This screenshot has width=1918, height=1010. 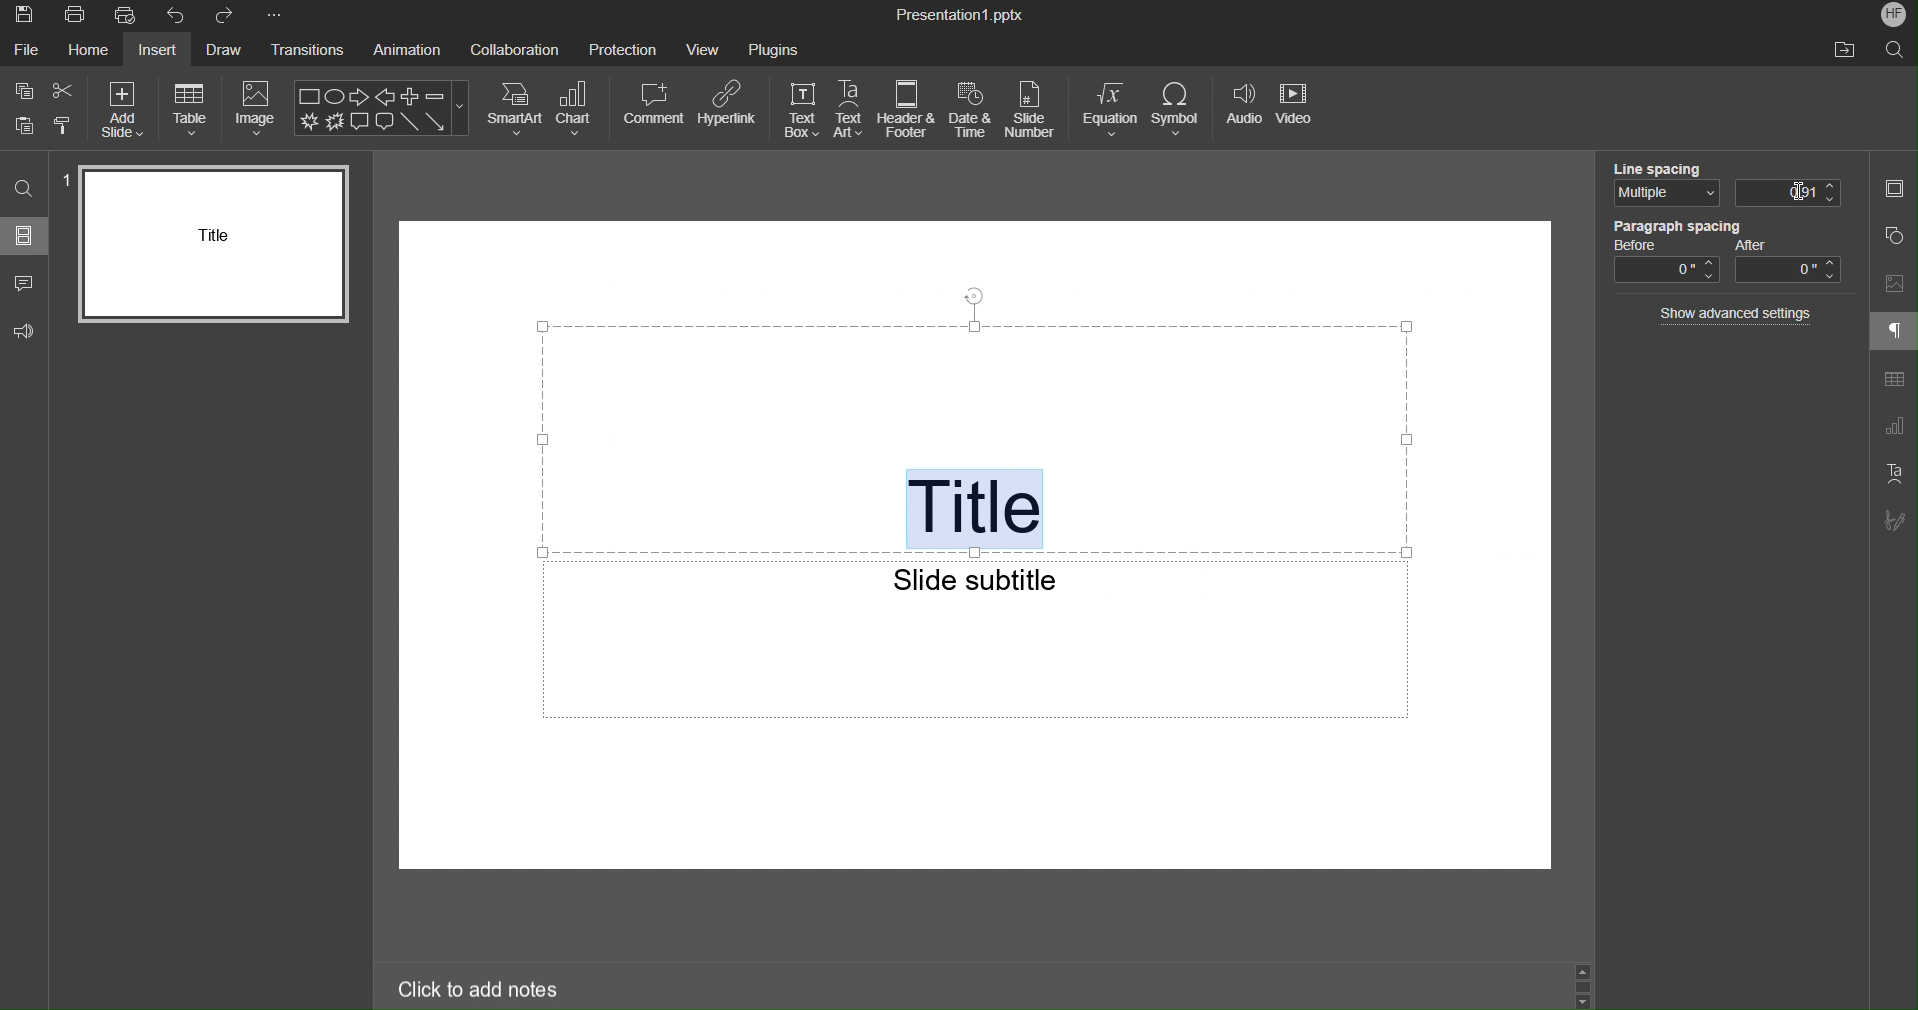 What do you see at coordinates (1893, 381) in the screenshot?
I see `Table` at bounding box center [1893, 381].